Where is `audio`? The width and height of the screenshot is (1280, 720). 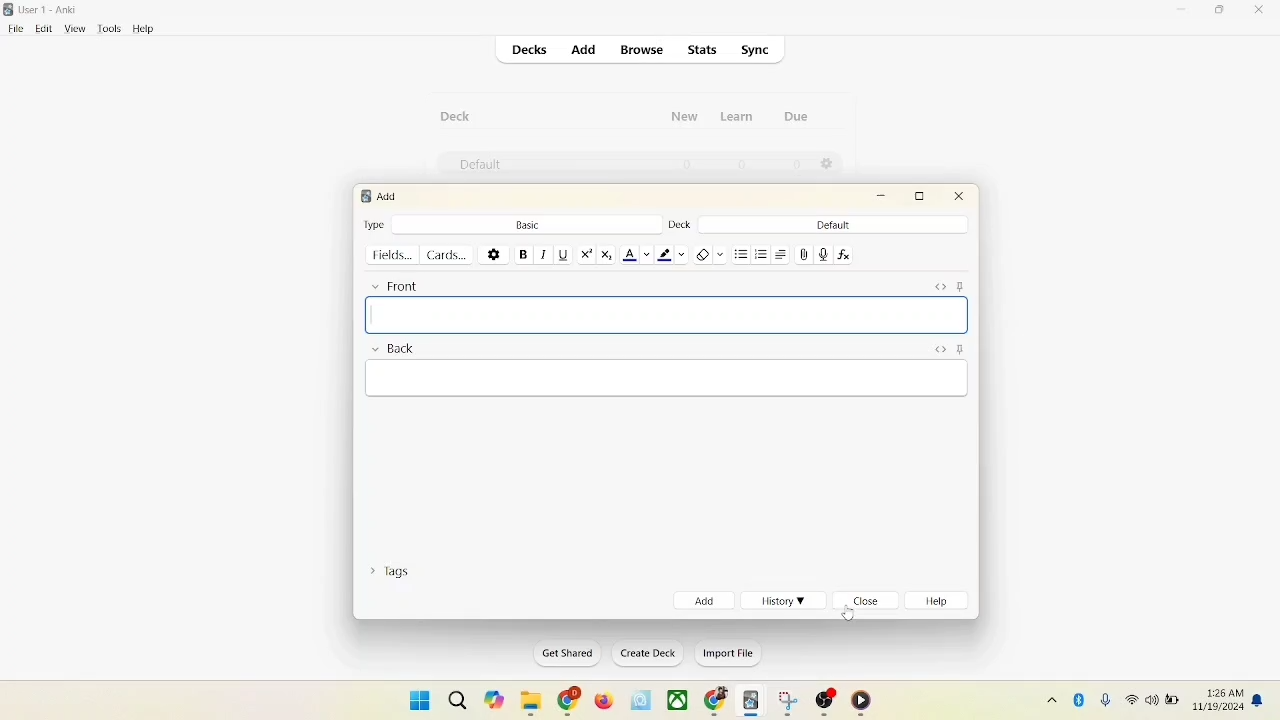 audio is located at coordinates (824, 254).